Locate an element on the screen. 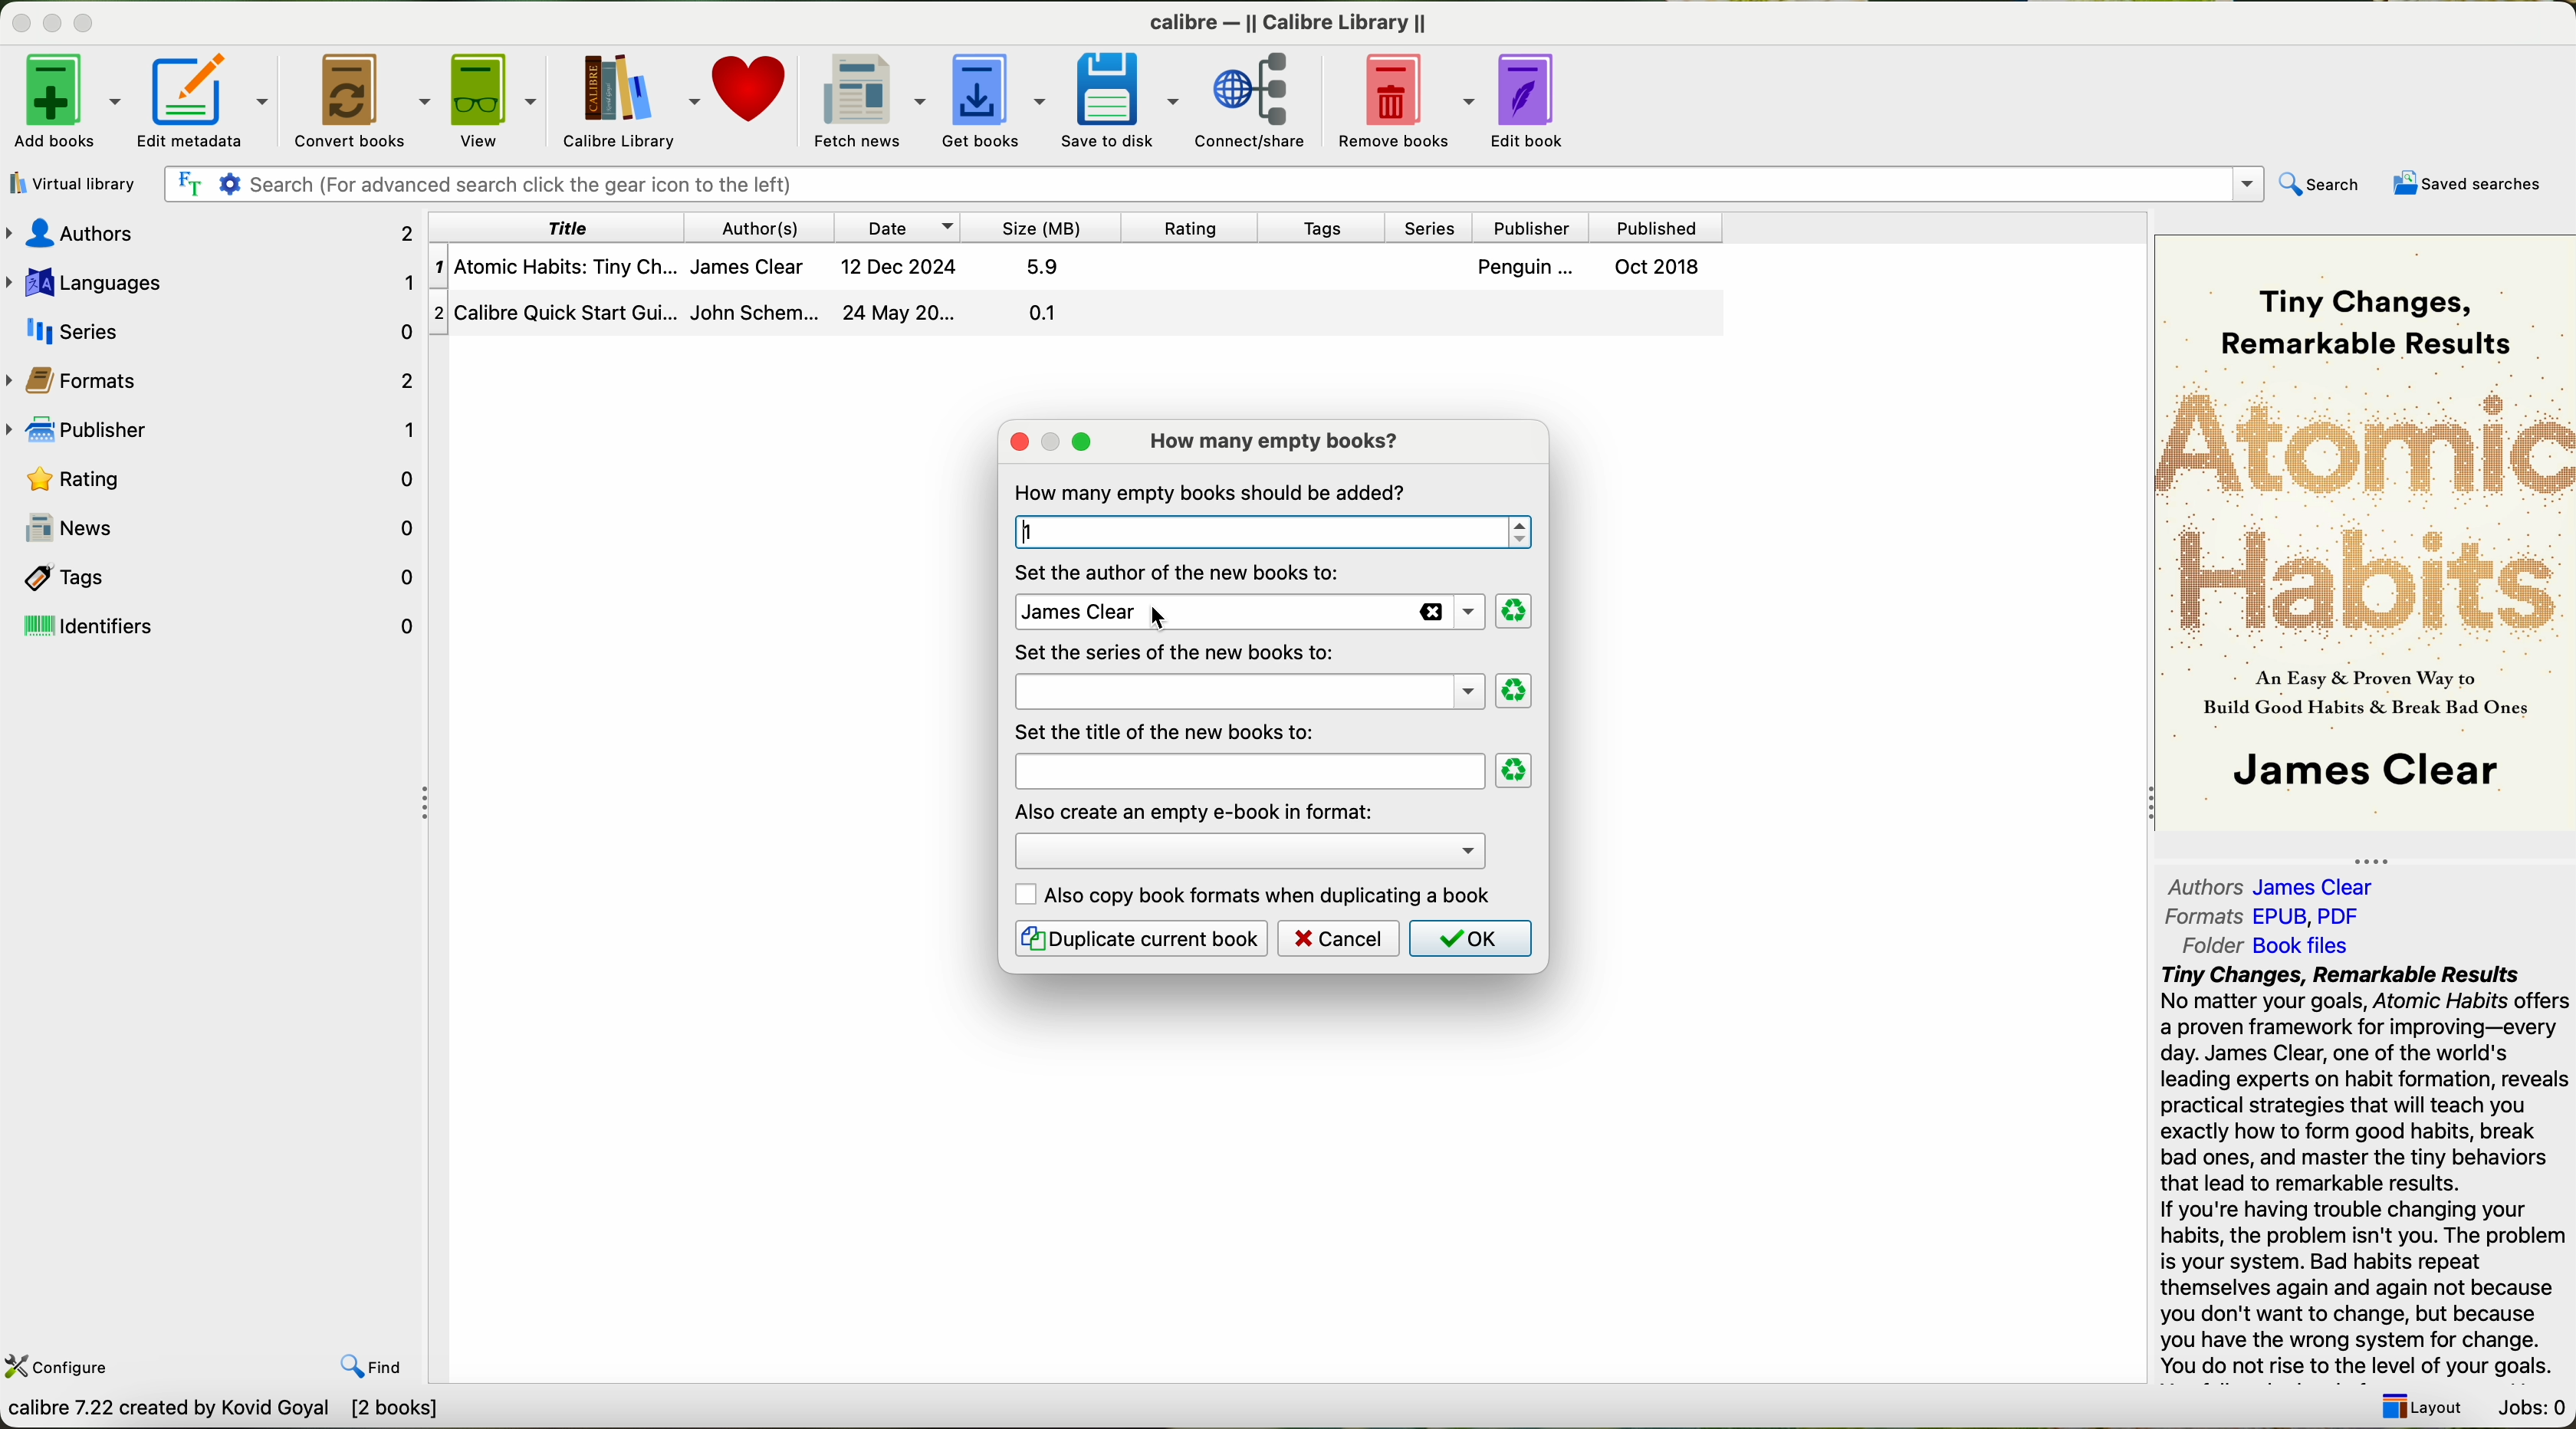 Image resolution: width=2576 pixels, height=1429 pixels. cursor is located at coordinates (1145, 628).